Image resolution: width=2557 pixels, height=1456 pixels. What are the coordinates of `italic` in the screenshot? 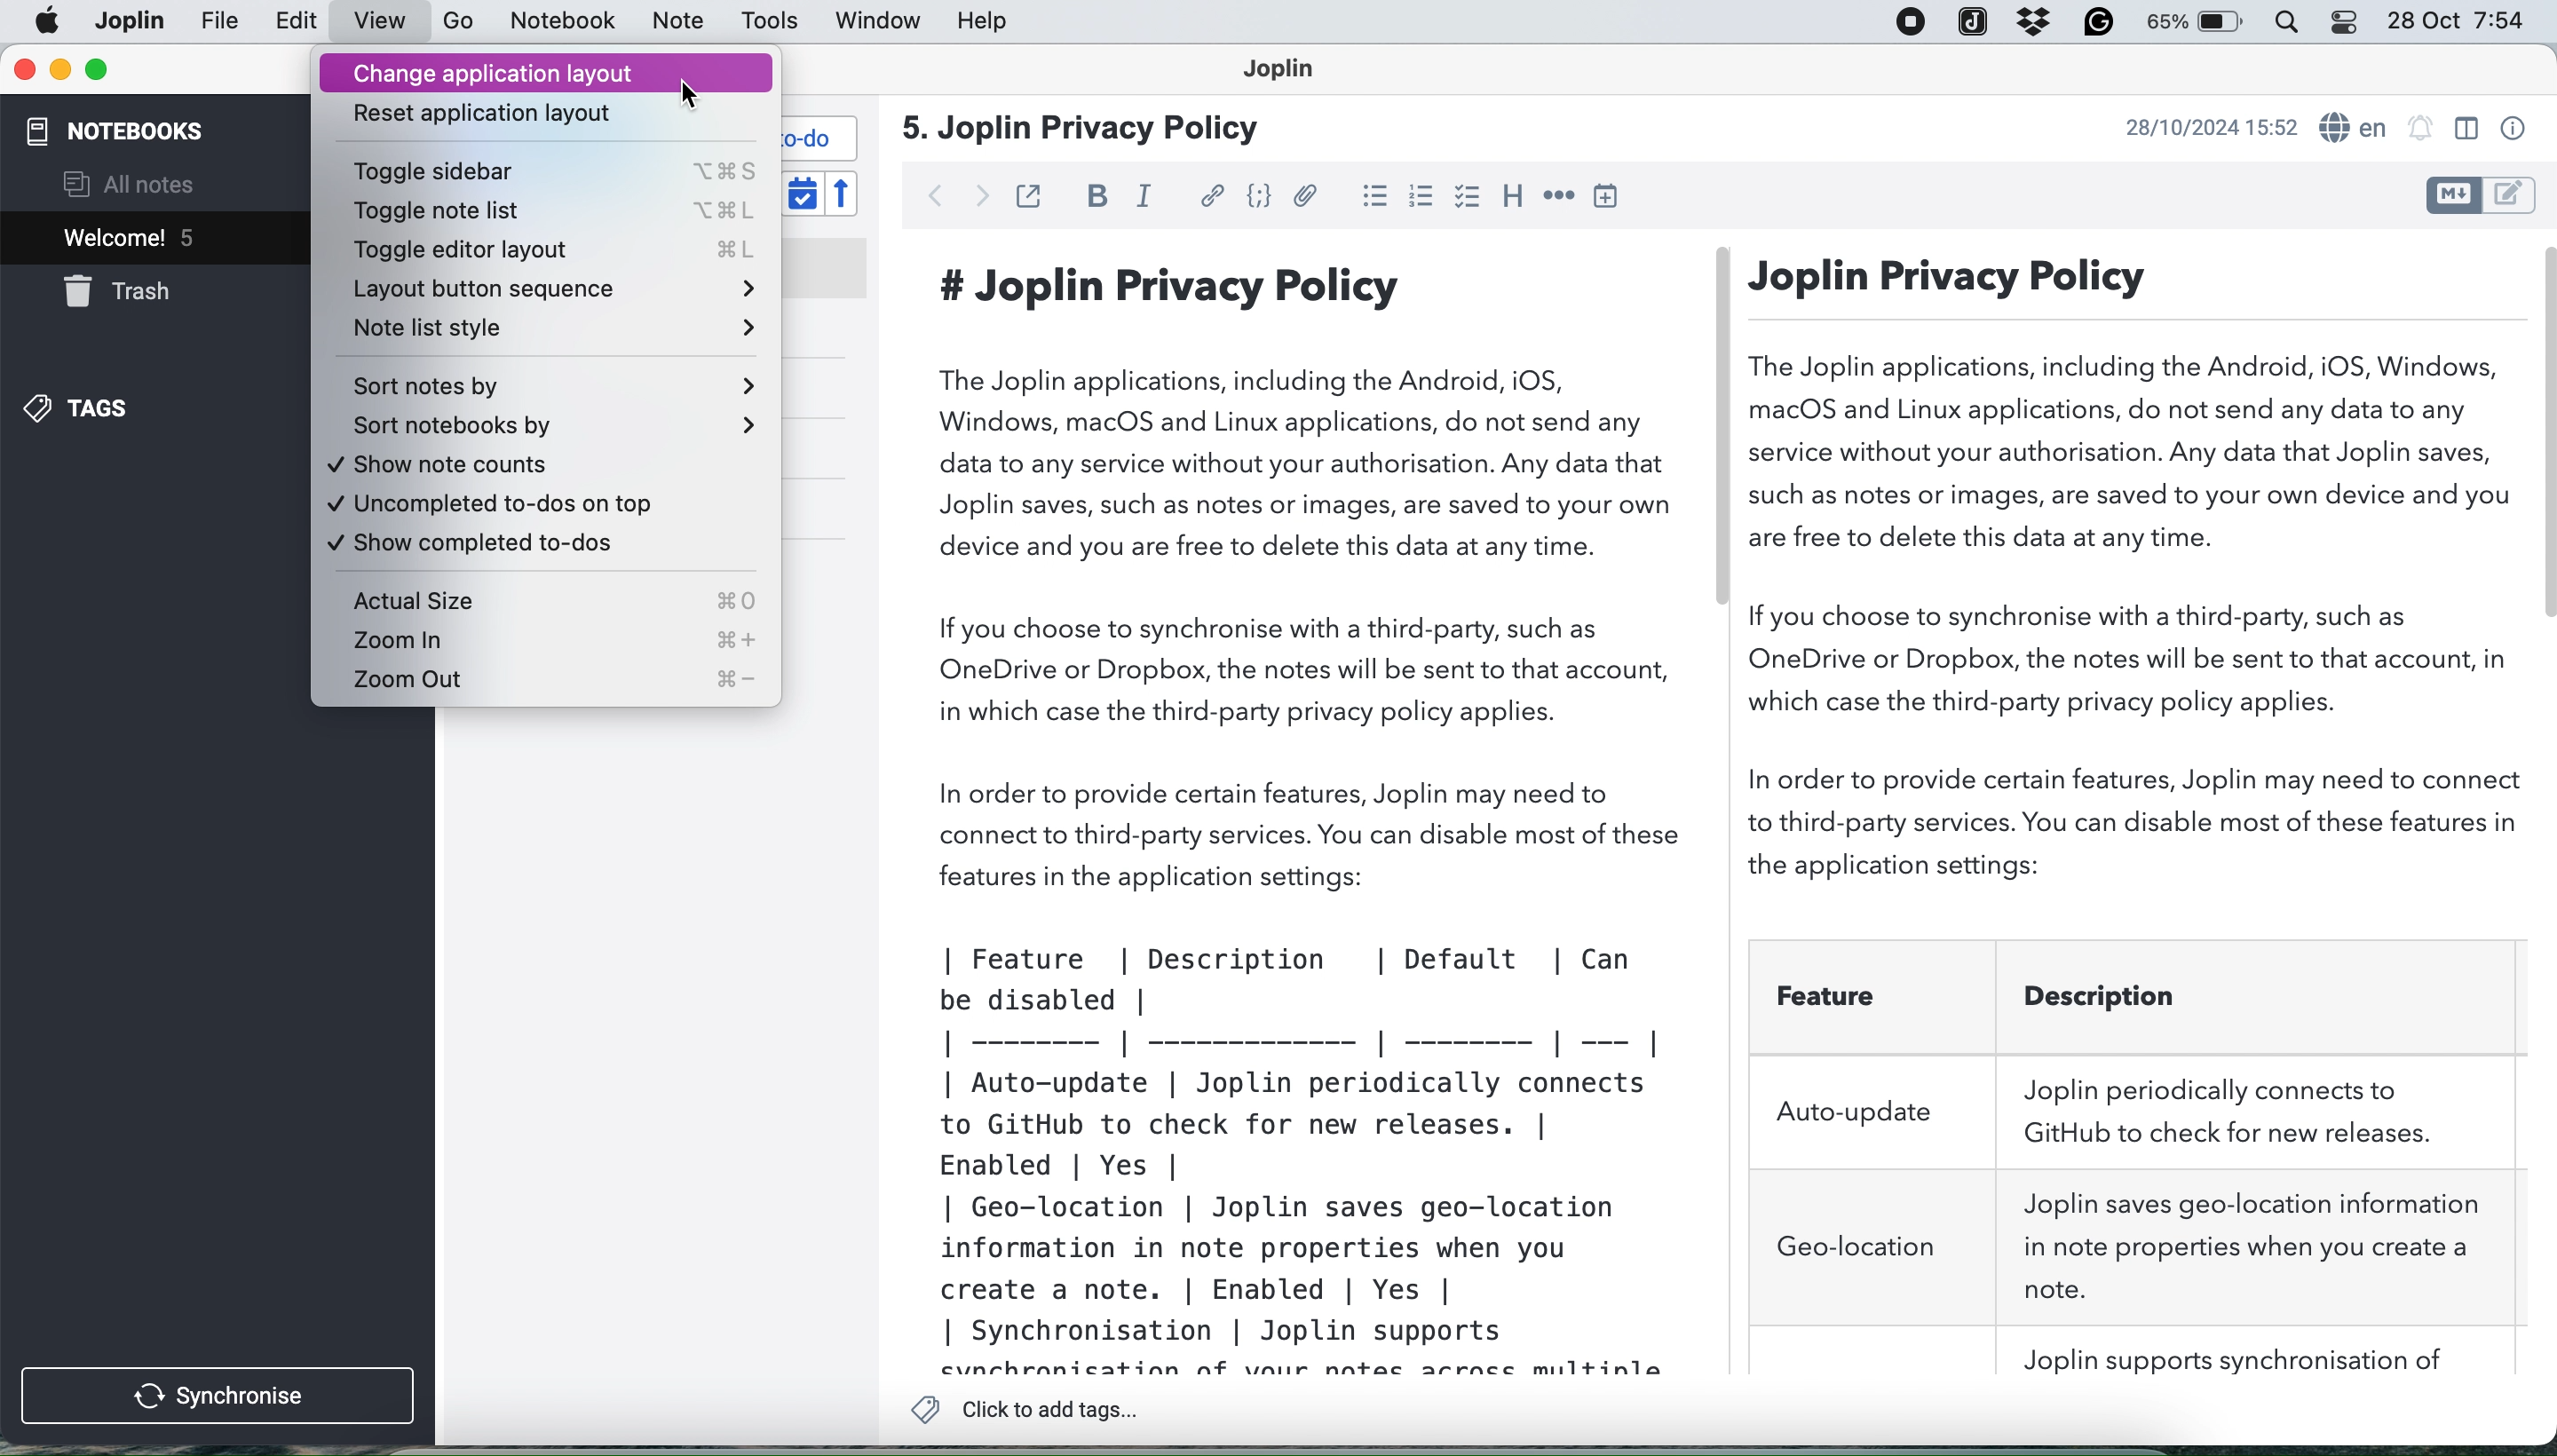 It's located at (1145, 197).